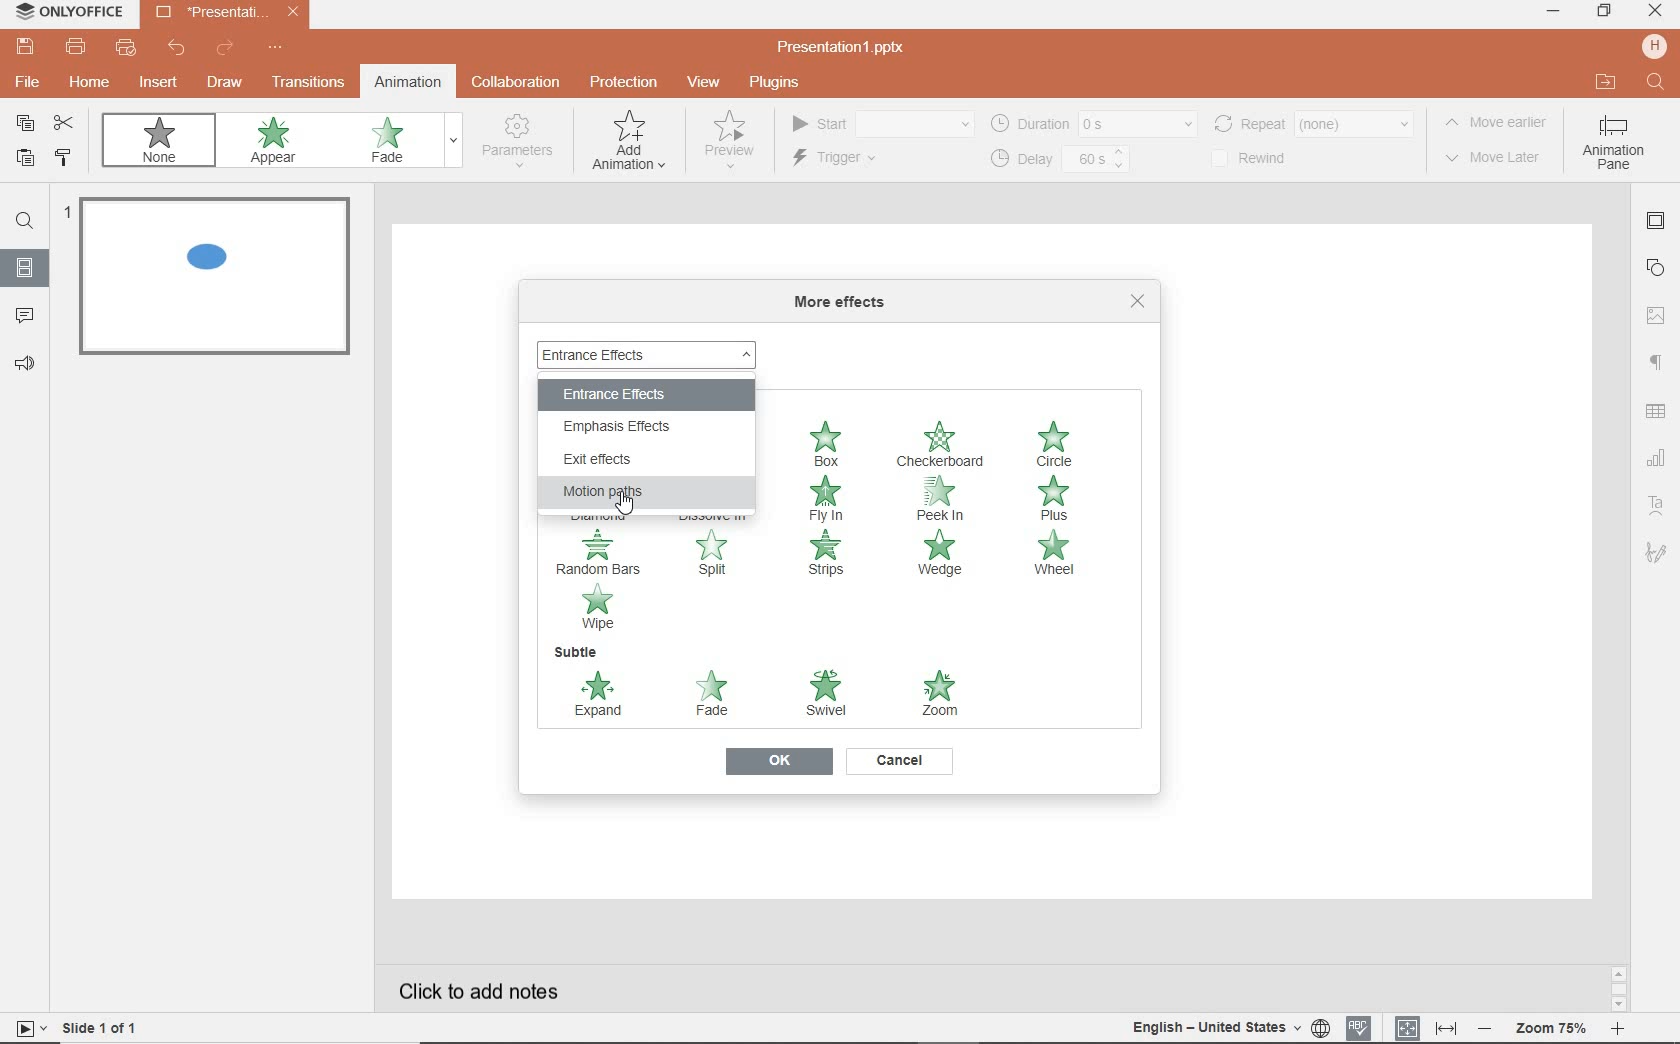 This screenshot has width=1680, height=1044. What do you see at coordinates (522, 142) in the screenshot?
I see `parameters` at bounding box center [522, 142].